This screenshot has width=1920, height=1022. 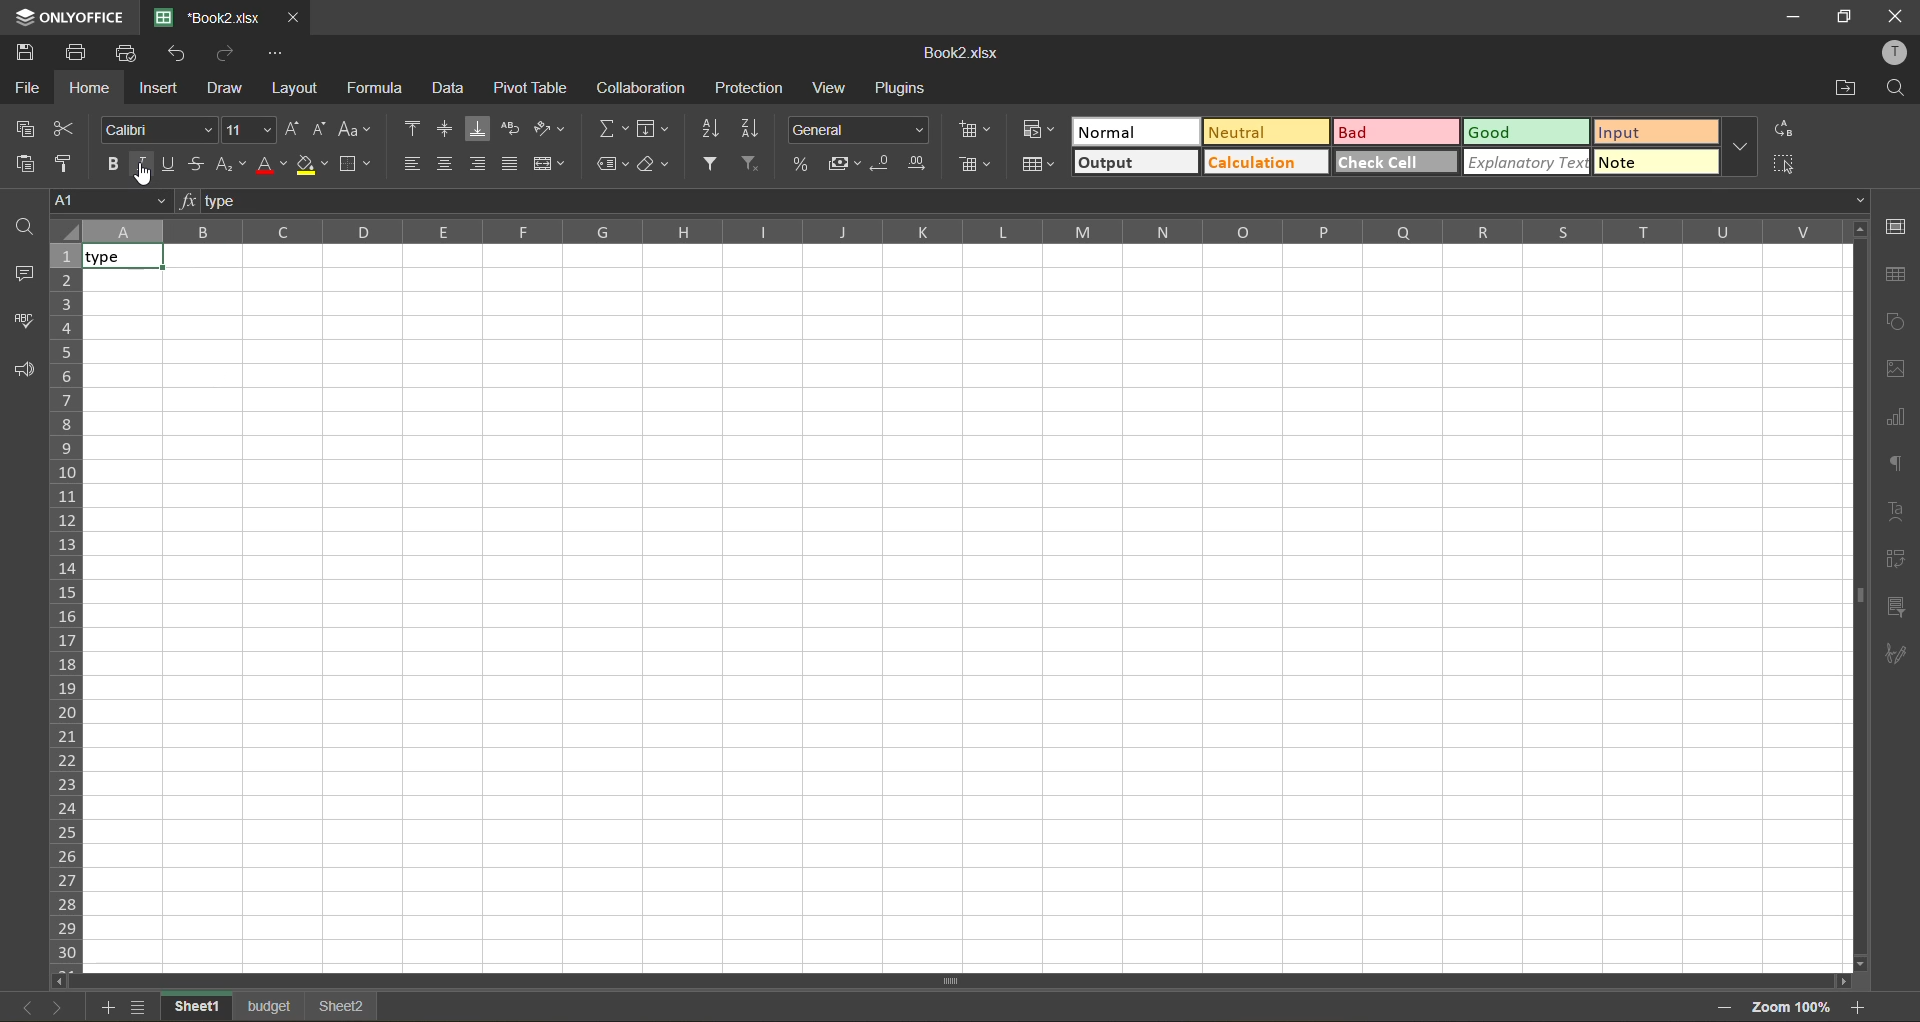 What do you see at coordinates (715, 128) in the screenshot?
I see `sort ascending` at bounding box center [715, 128].